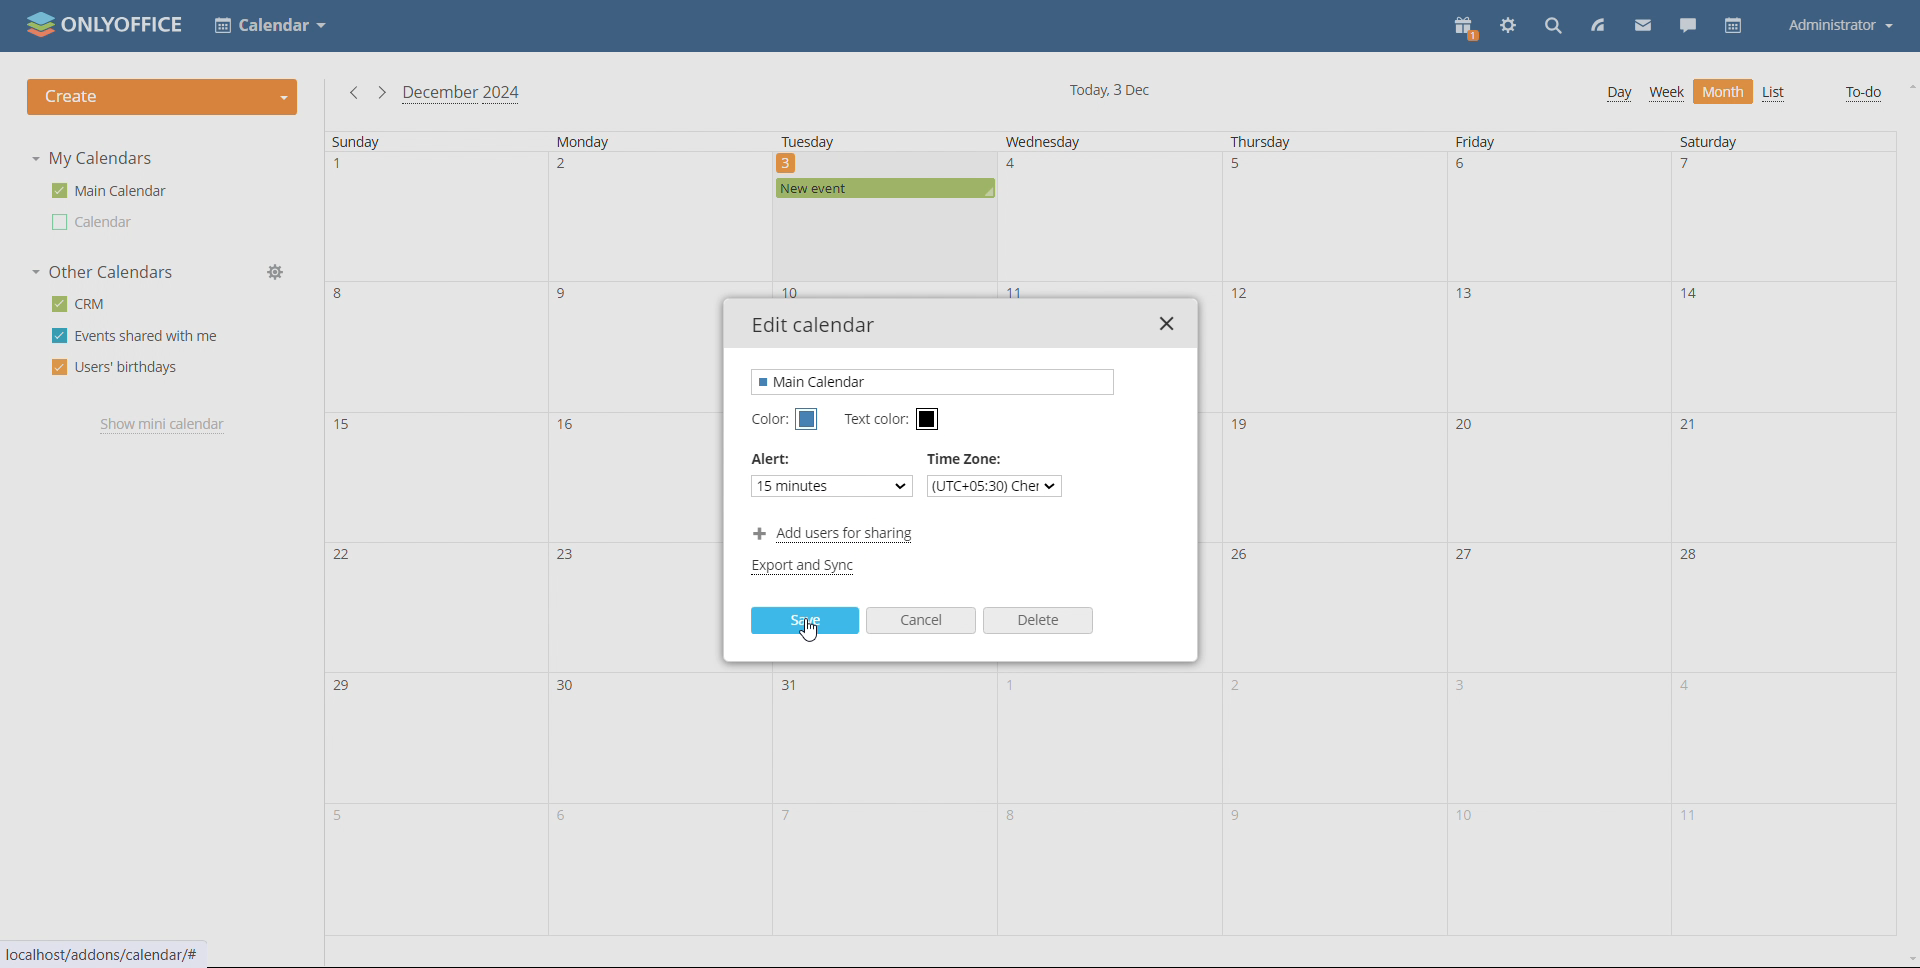 This screenshot has width=1920, height=968. What do you see at coordinates (1565, 736) in the screenshot?
I see `date` at bounding box center [1565, 736].